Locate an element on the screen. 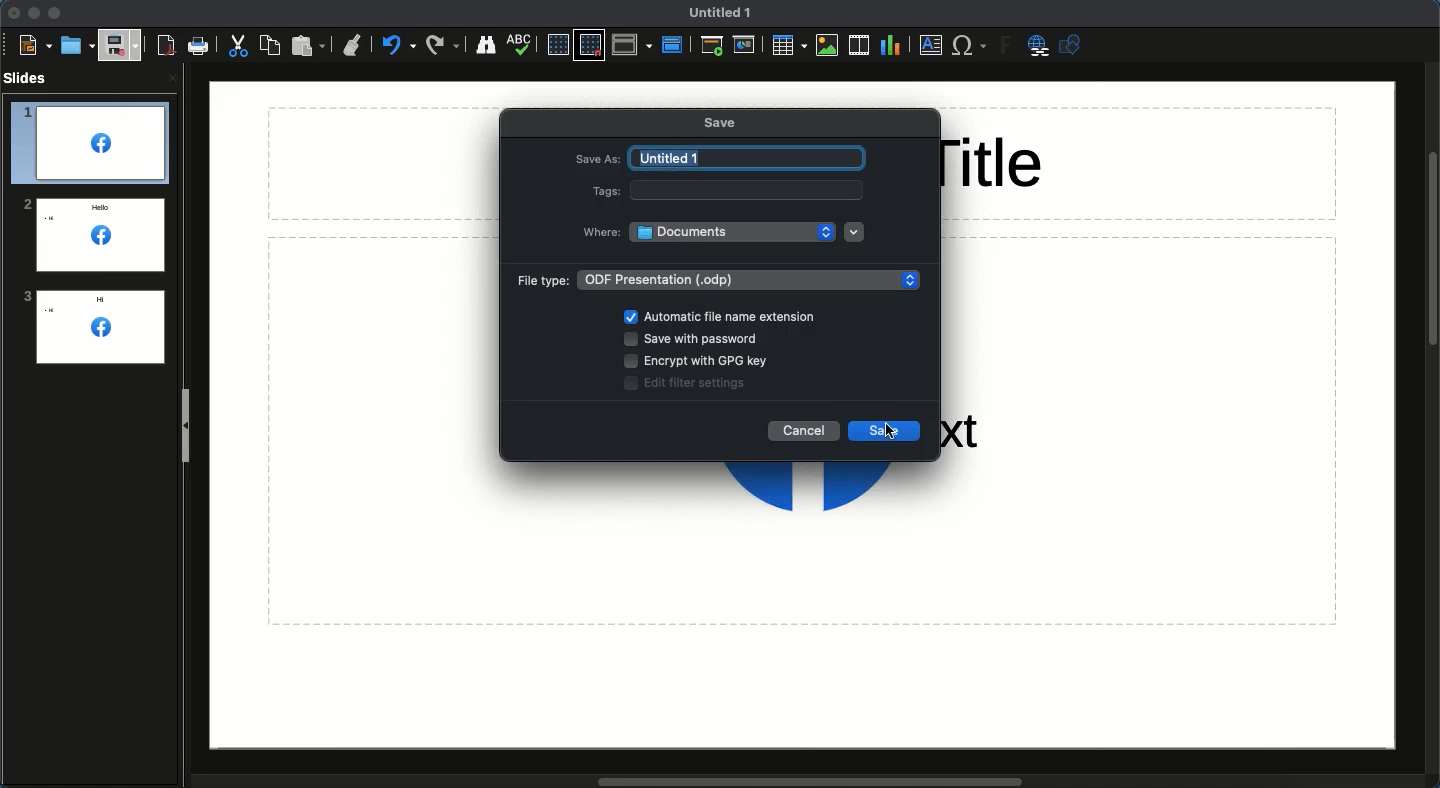 The height and width of the screenshot is (788, 1440). Tags is located at coordinates (722, 190).